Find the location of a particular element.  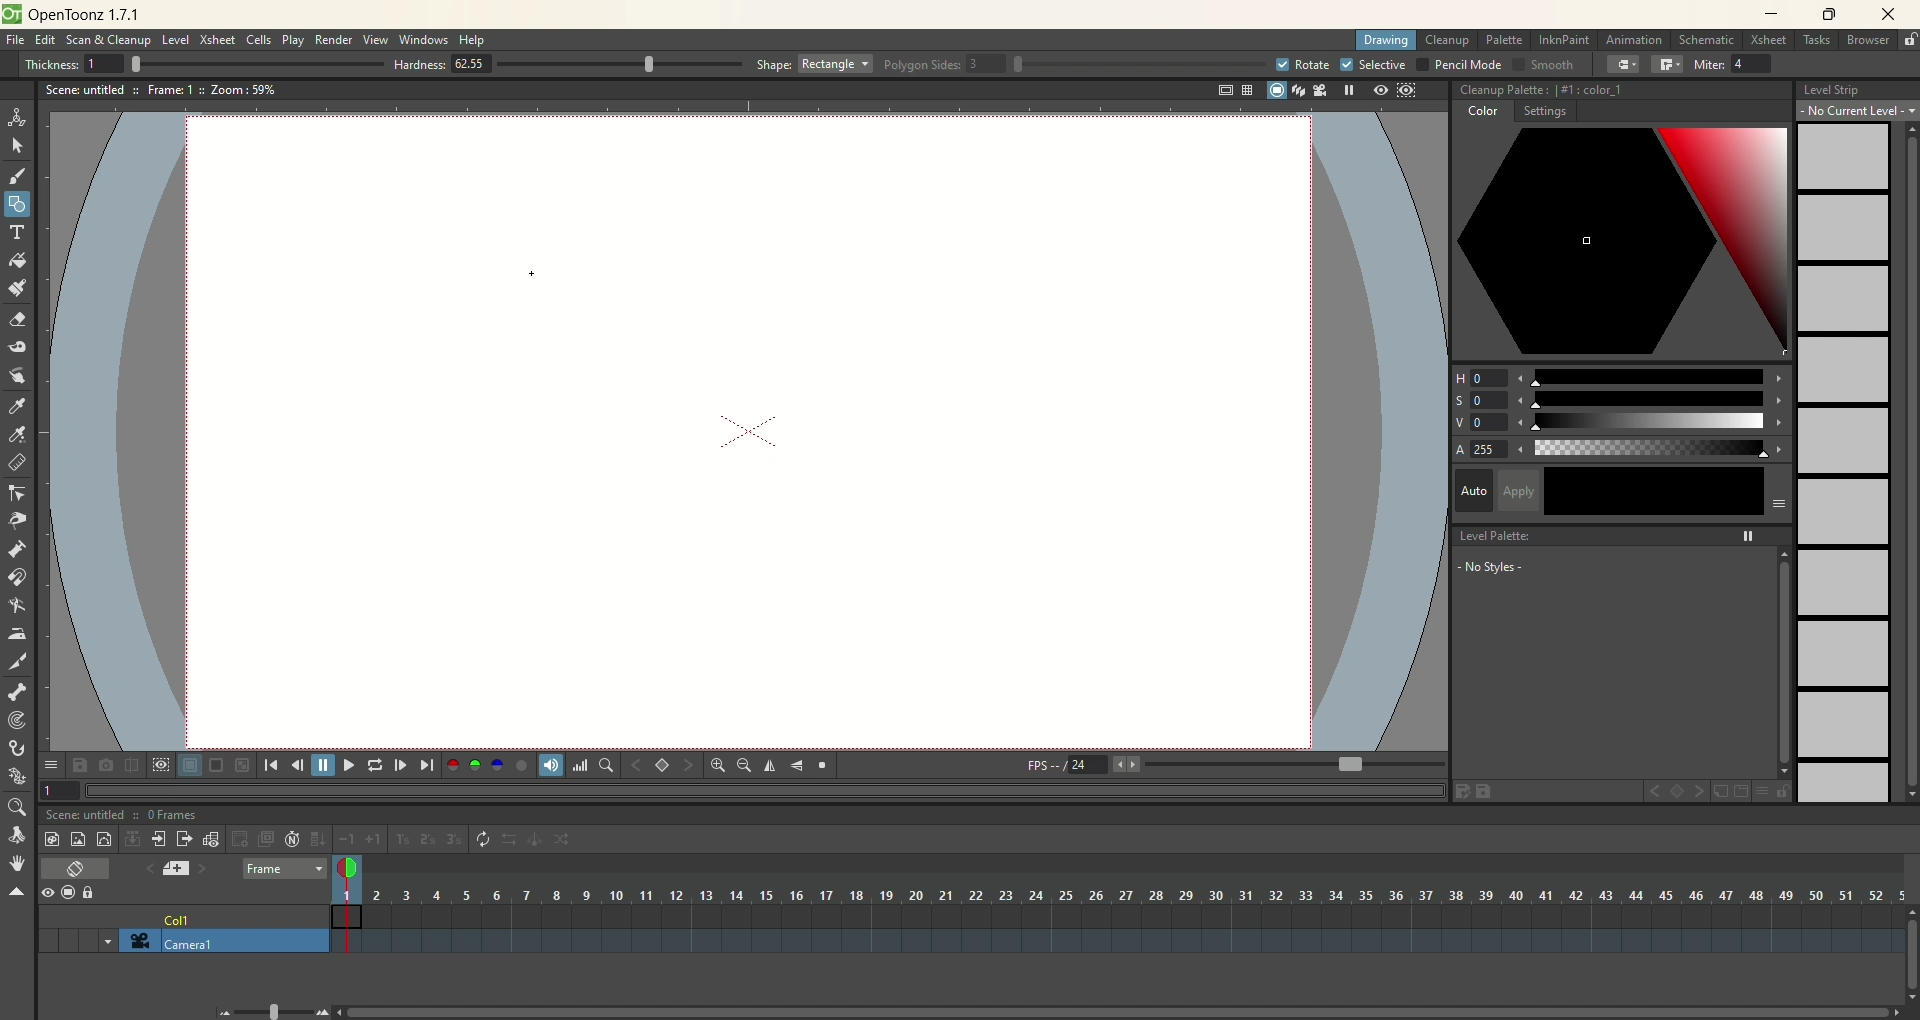

hue is located at coordinates (1621, 374).